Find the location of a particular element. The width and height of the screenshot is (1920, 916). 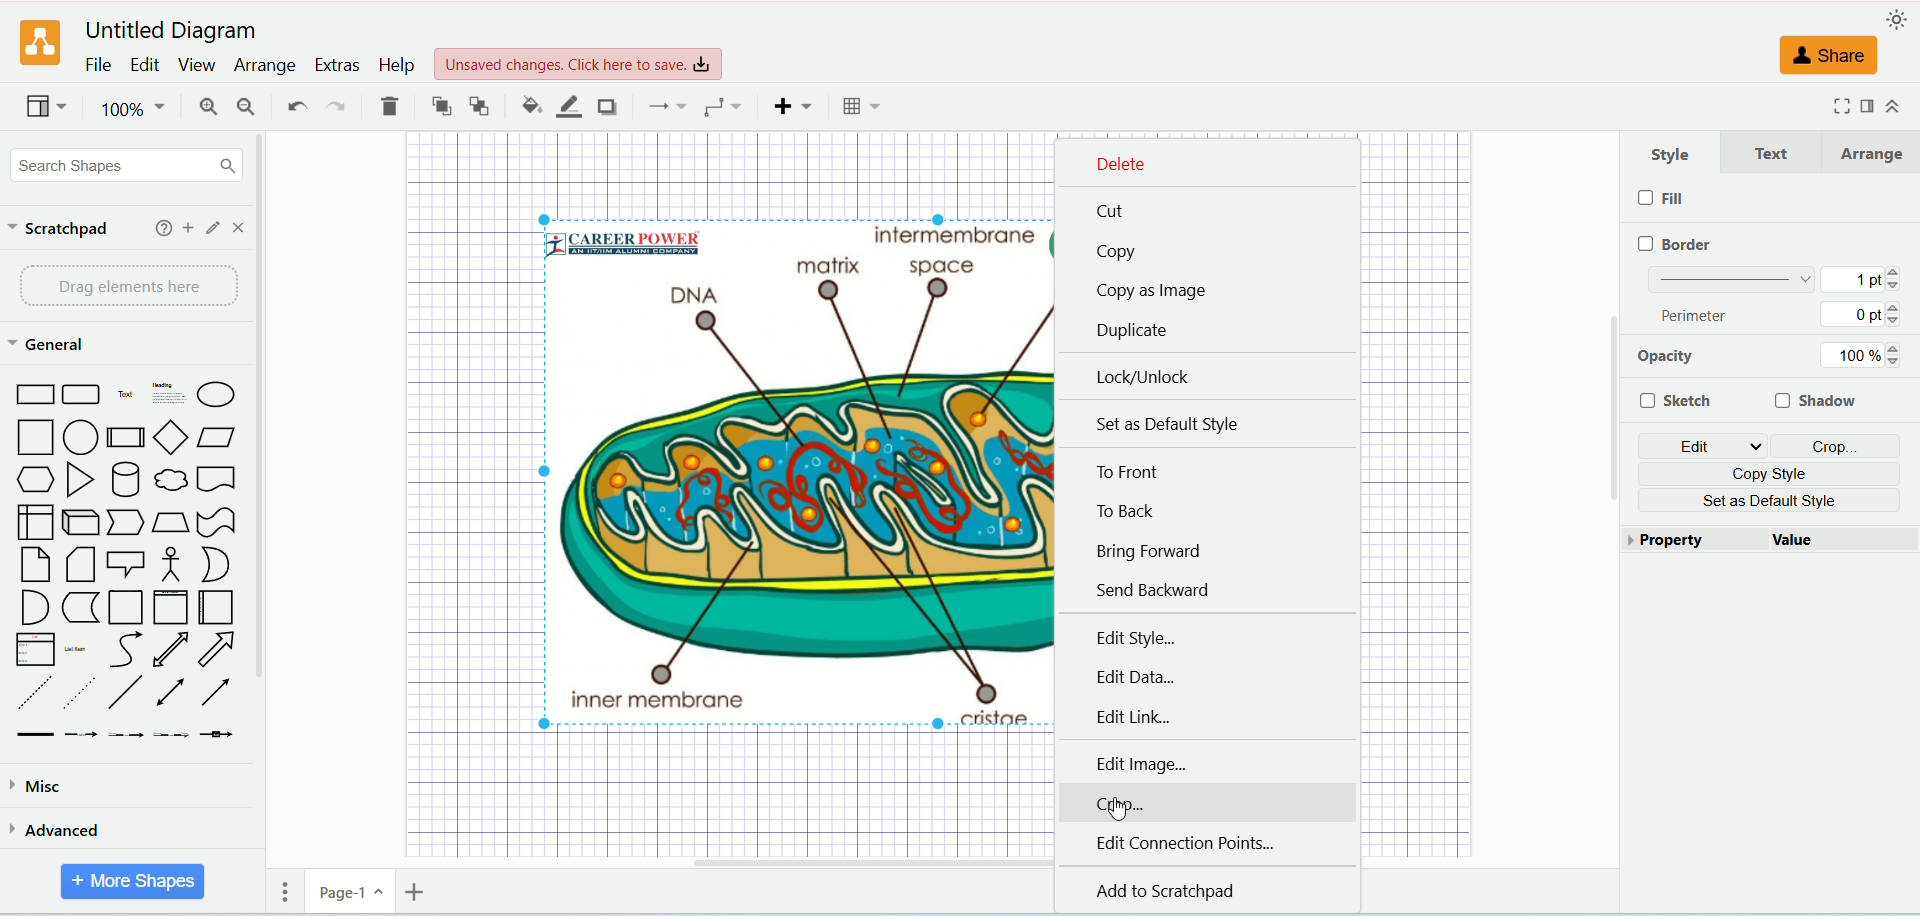

Trapezoid is located at coordinates (170, 524).